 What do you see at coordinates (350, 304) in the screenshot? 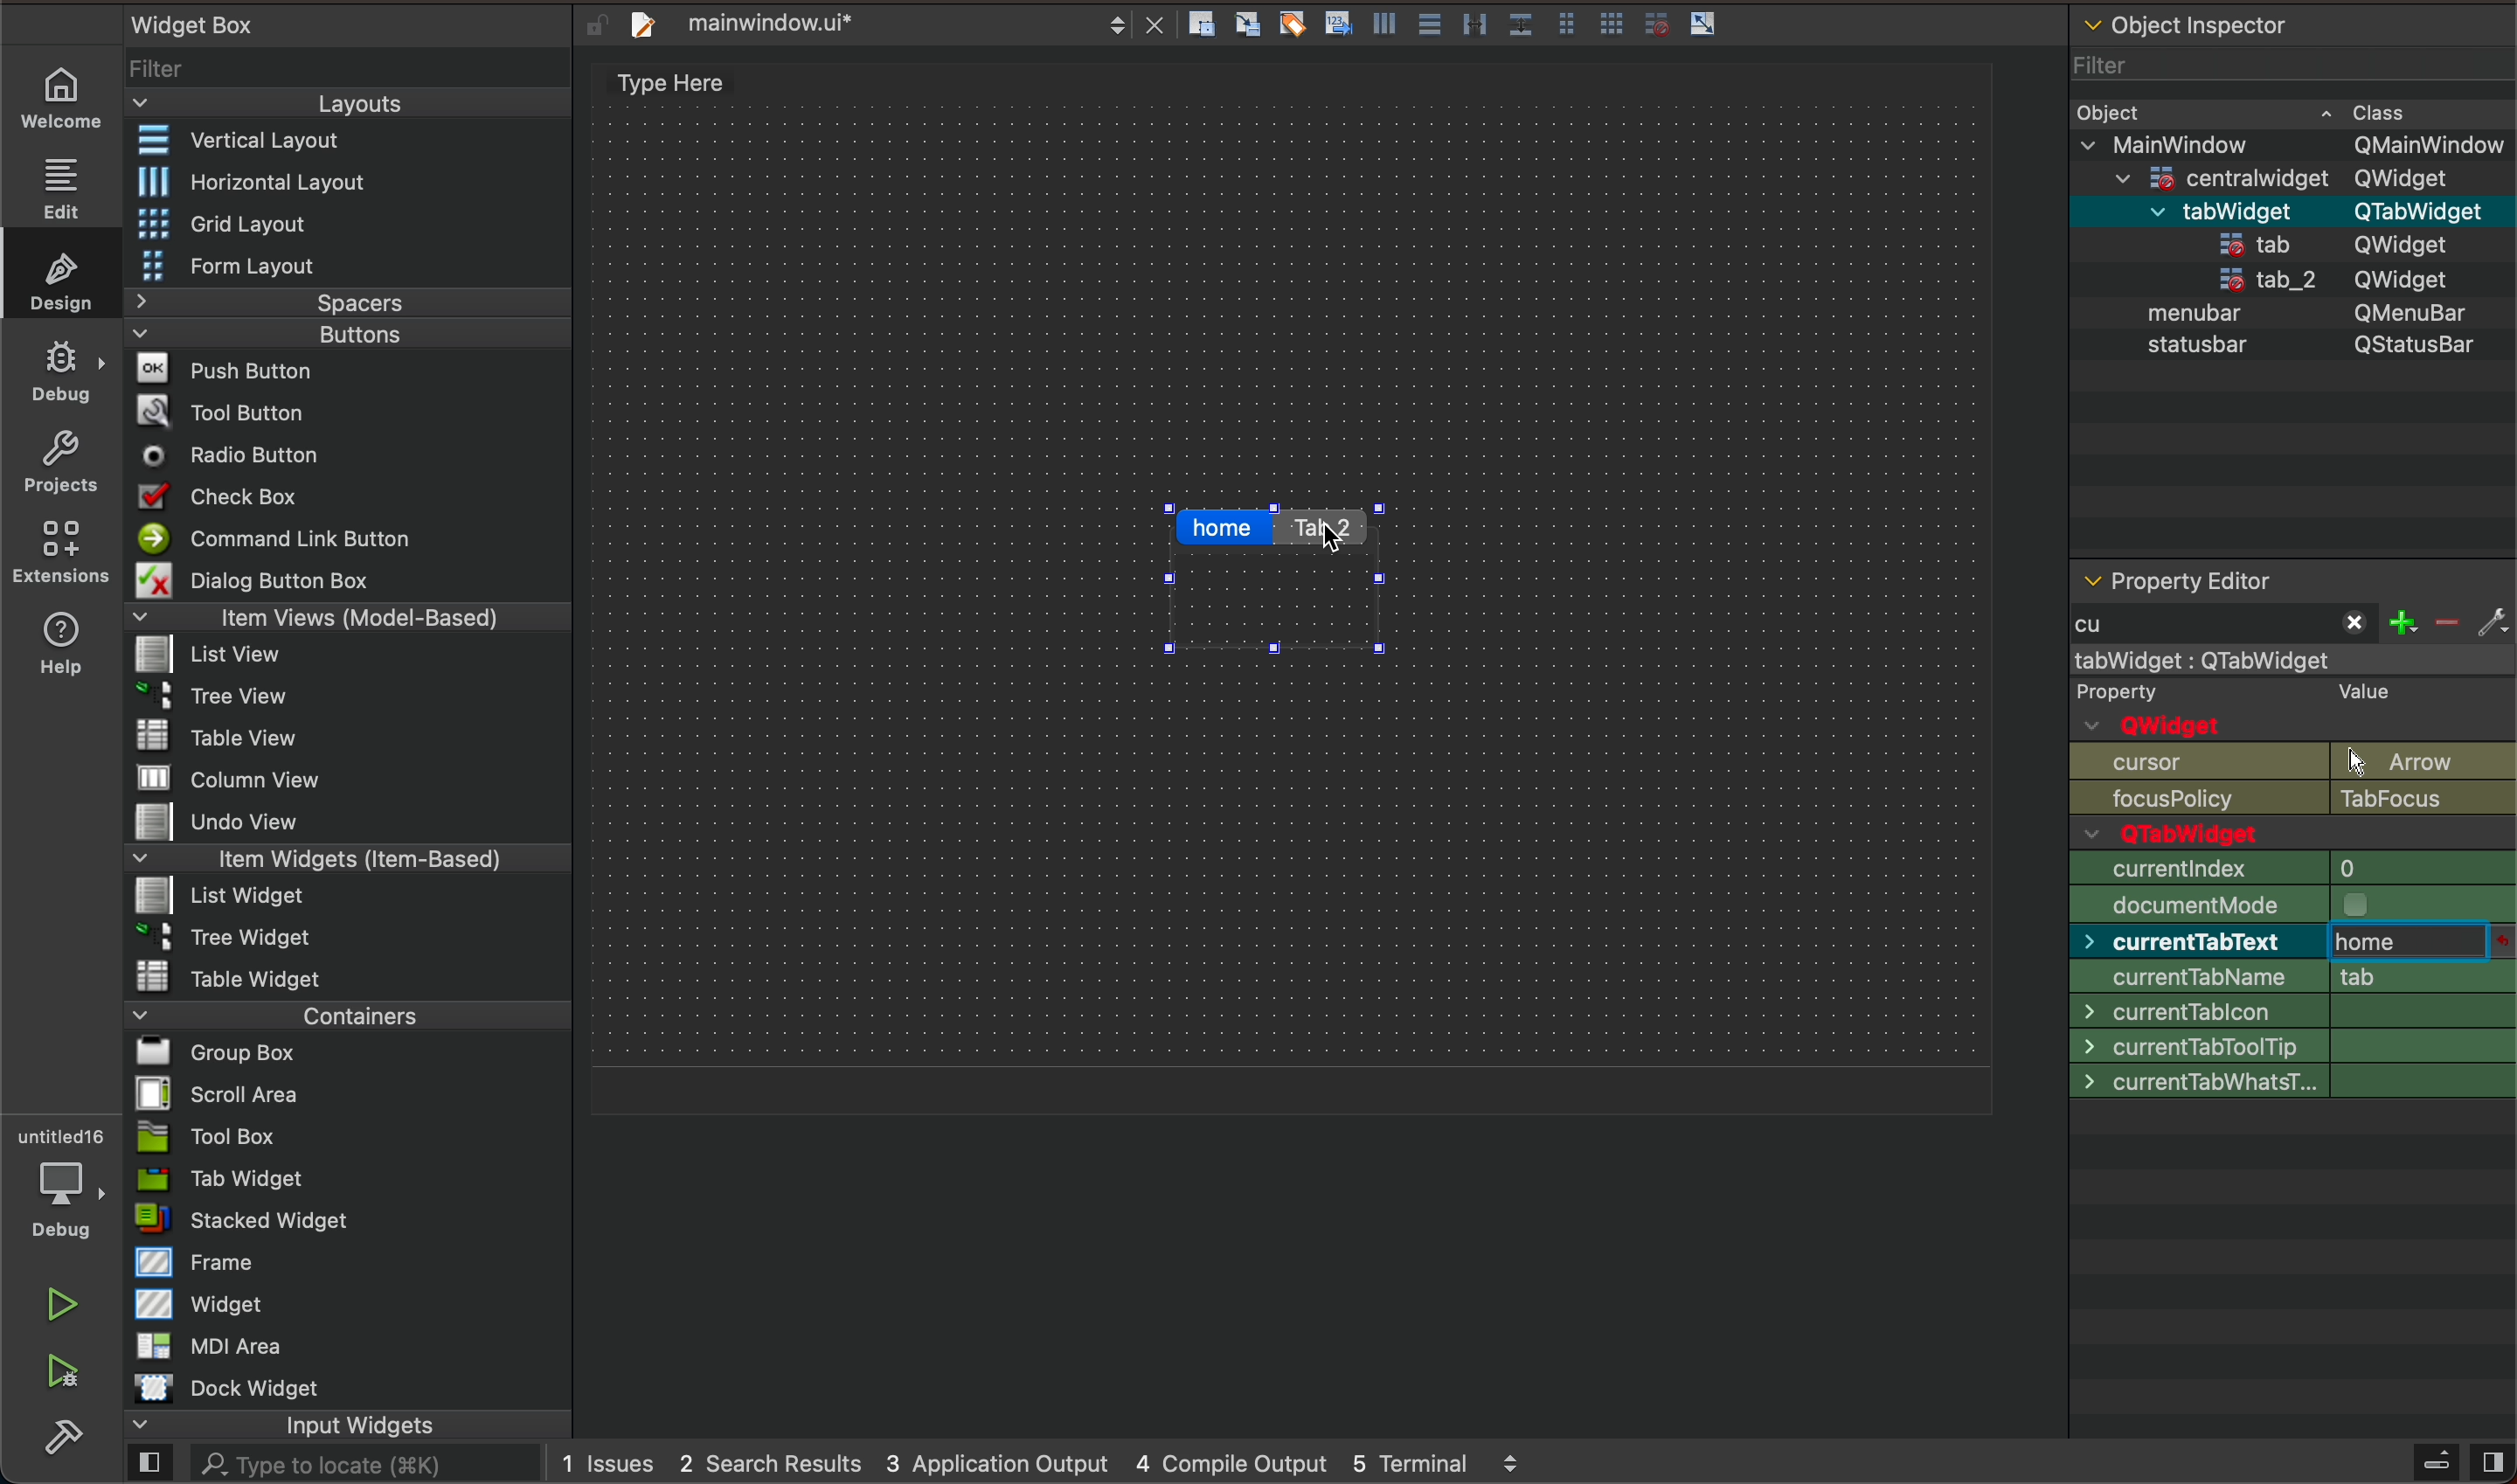
I see `Spacers` at bounding box center [350, 304].